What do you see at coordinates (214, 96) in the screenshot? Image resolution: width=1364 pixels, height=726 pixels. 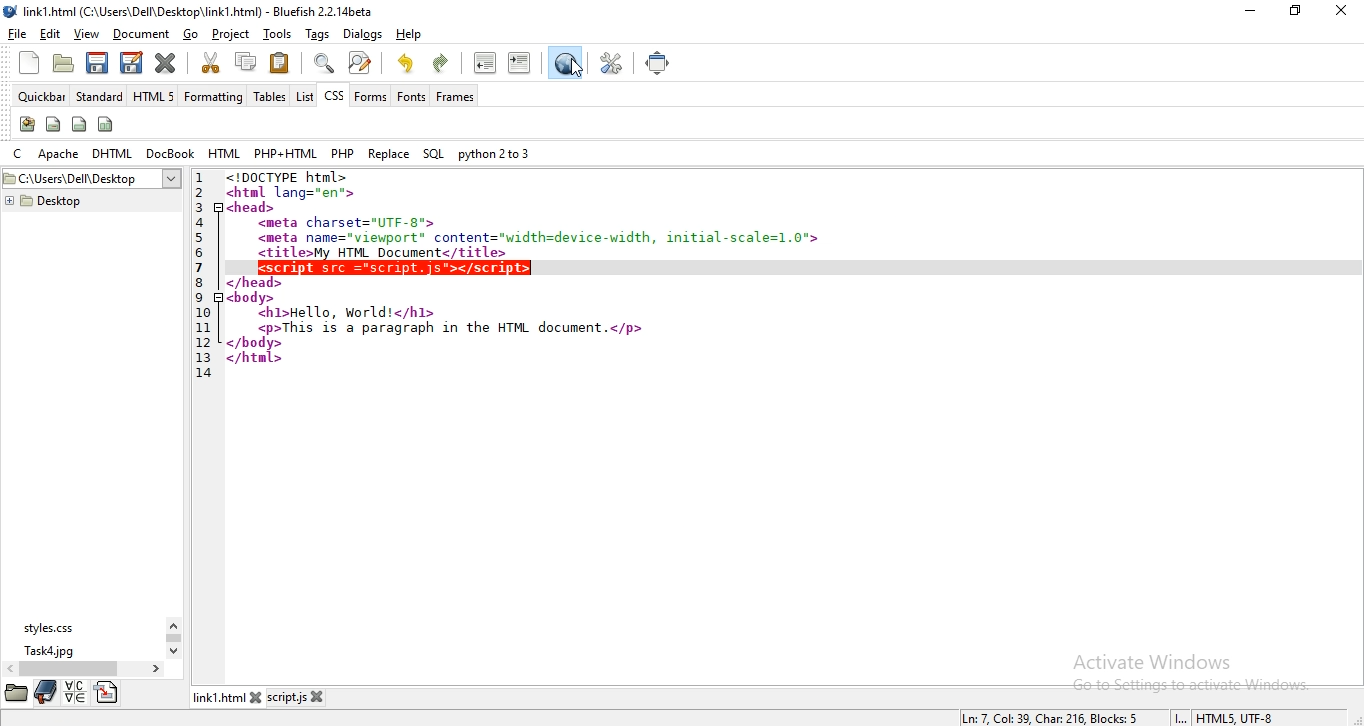 I see `formatting` at bounding box center [214, 96].